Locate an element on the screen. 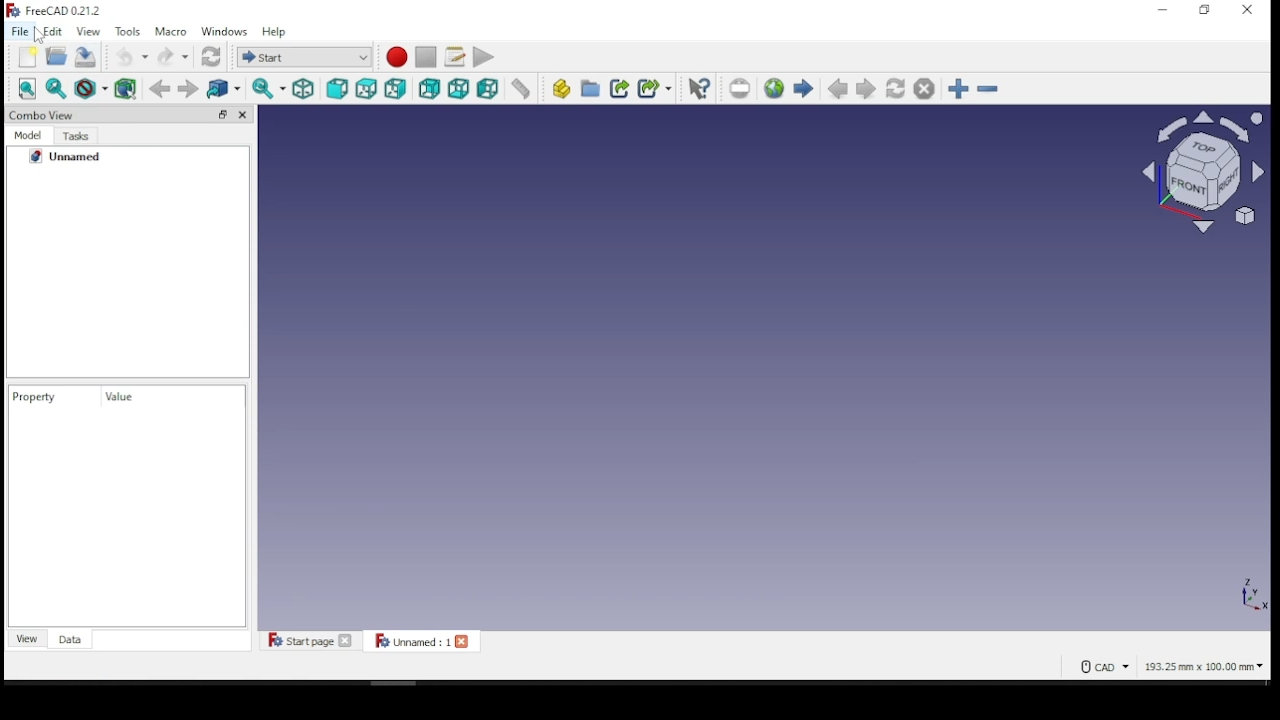 The image size is (1280, 720). stop loading is located at coordinates (924, 88).